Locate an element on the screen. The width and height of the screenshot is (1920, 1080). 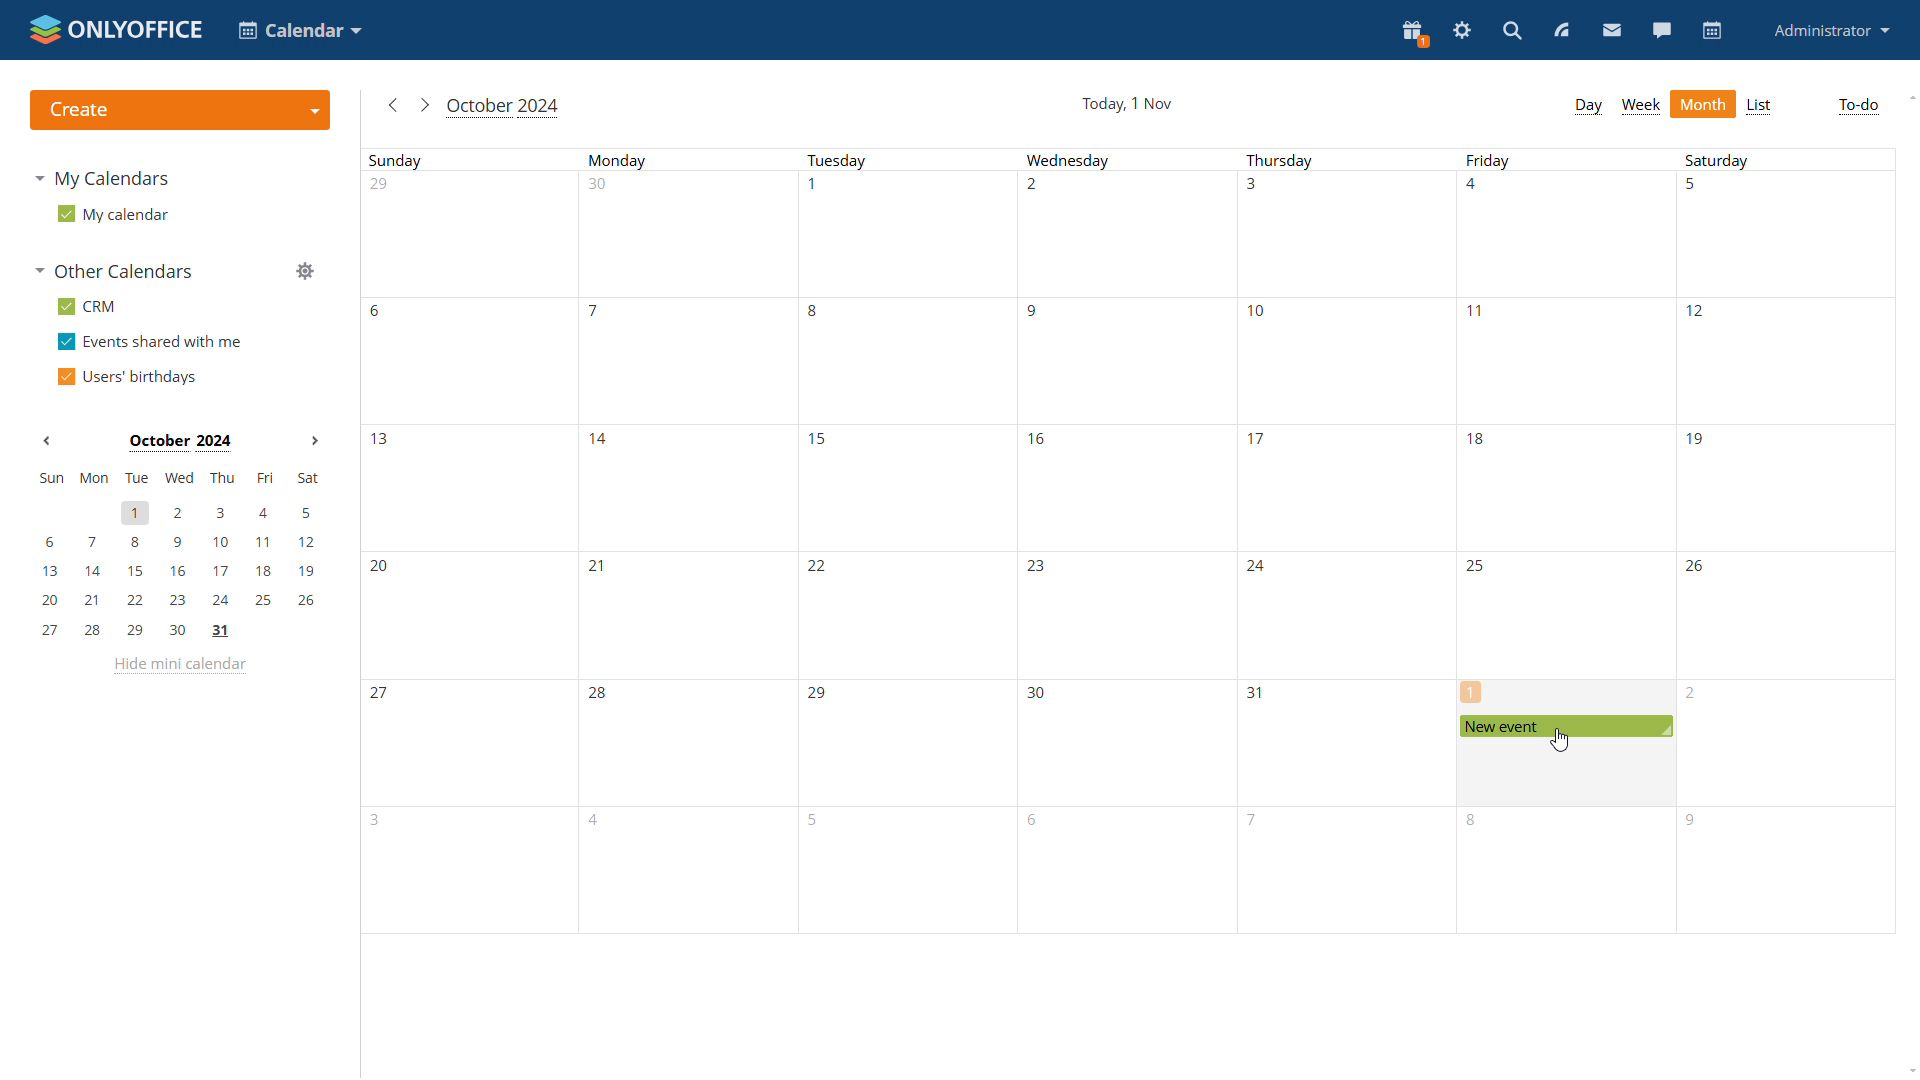
Thursday is located at coordinates (1347, 542).